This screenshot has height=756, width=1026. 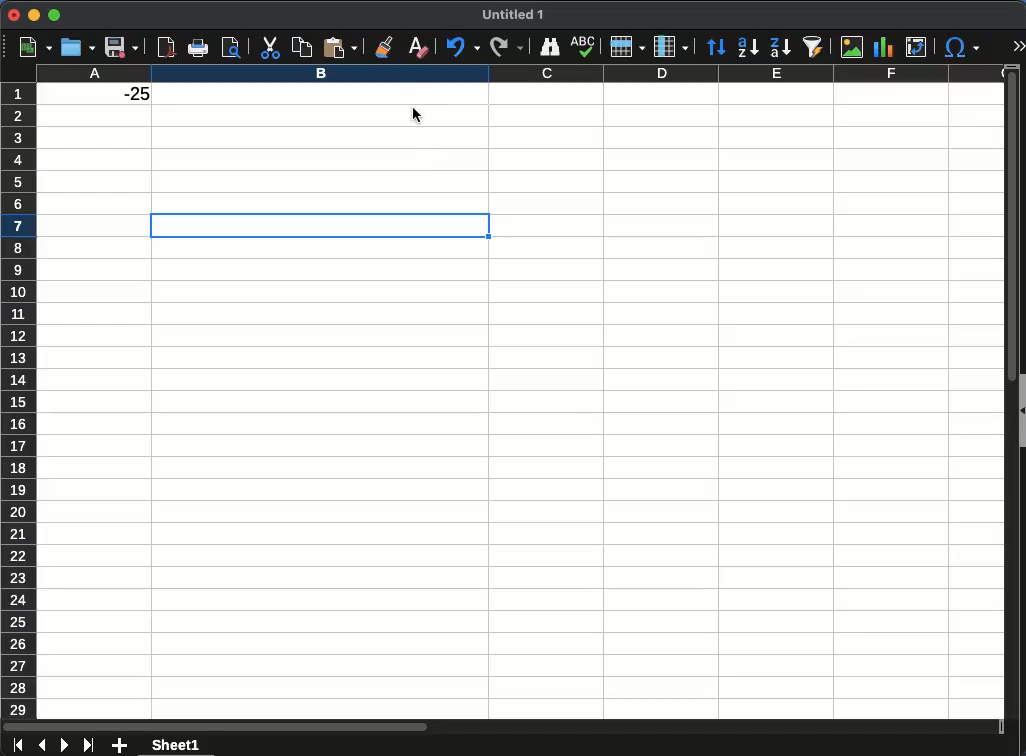 What do you see at coordinates (231, 48) in the screenshot?
I see `print preview` at bounding box center [231, 48].